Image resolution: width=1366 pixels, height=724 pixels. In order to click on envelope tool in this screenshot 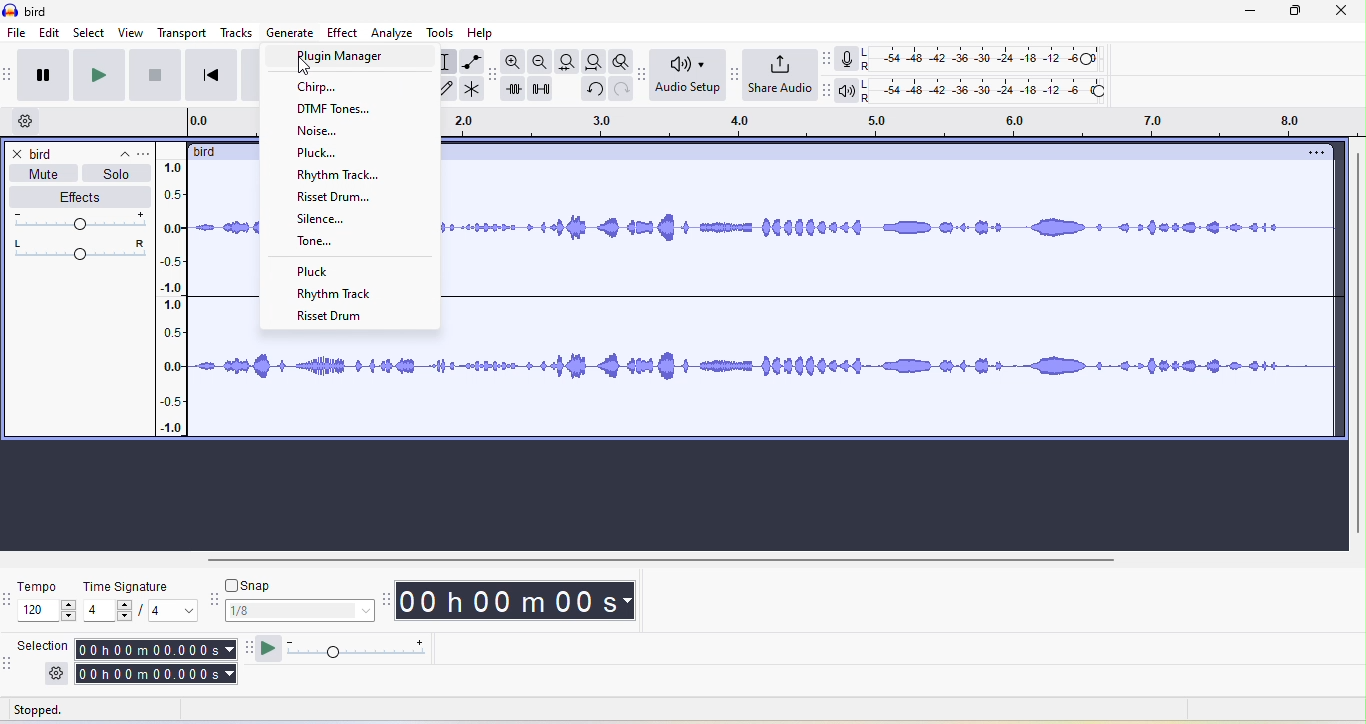, I will do `click(474, 61)`.